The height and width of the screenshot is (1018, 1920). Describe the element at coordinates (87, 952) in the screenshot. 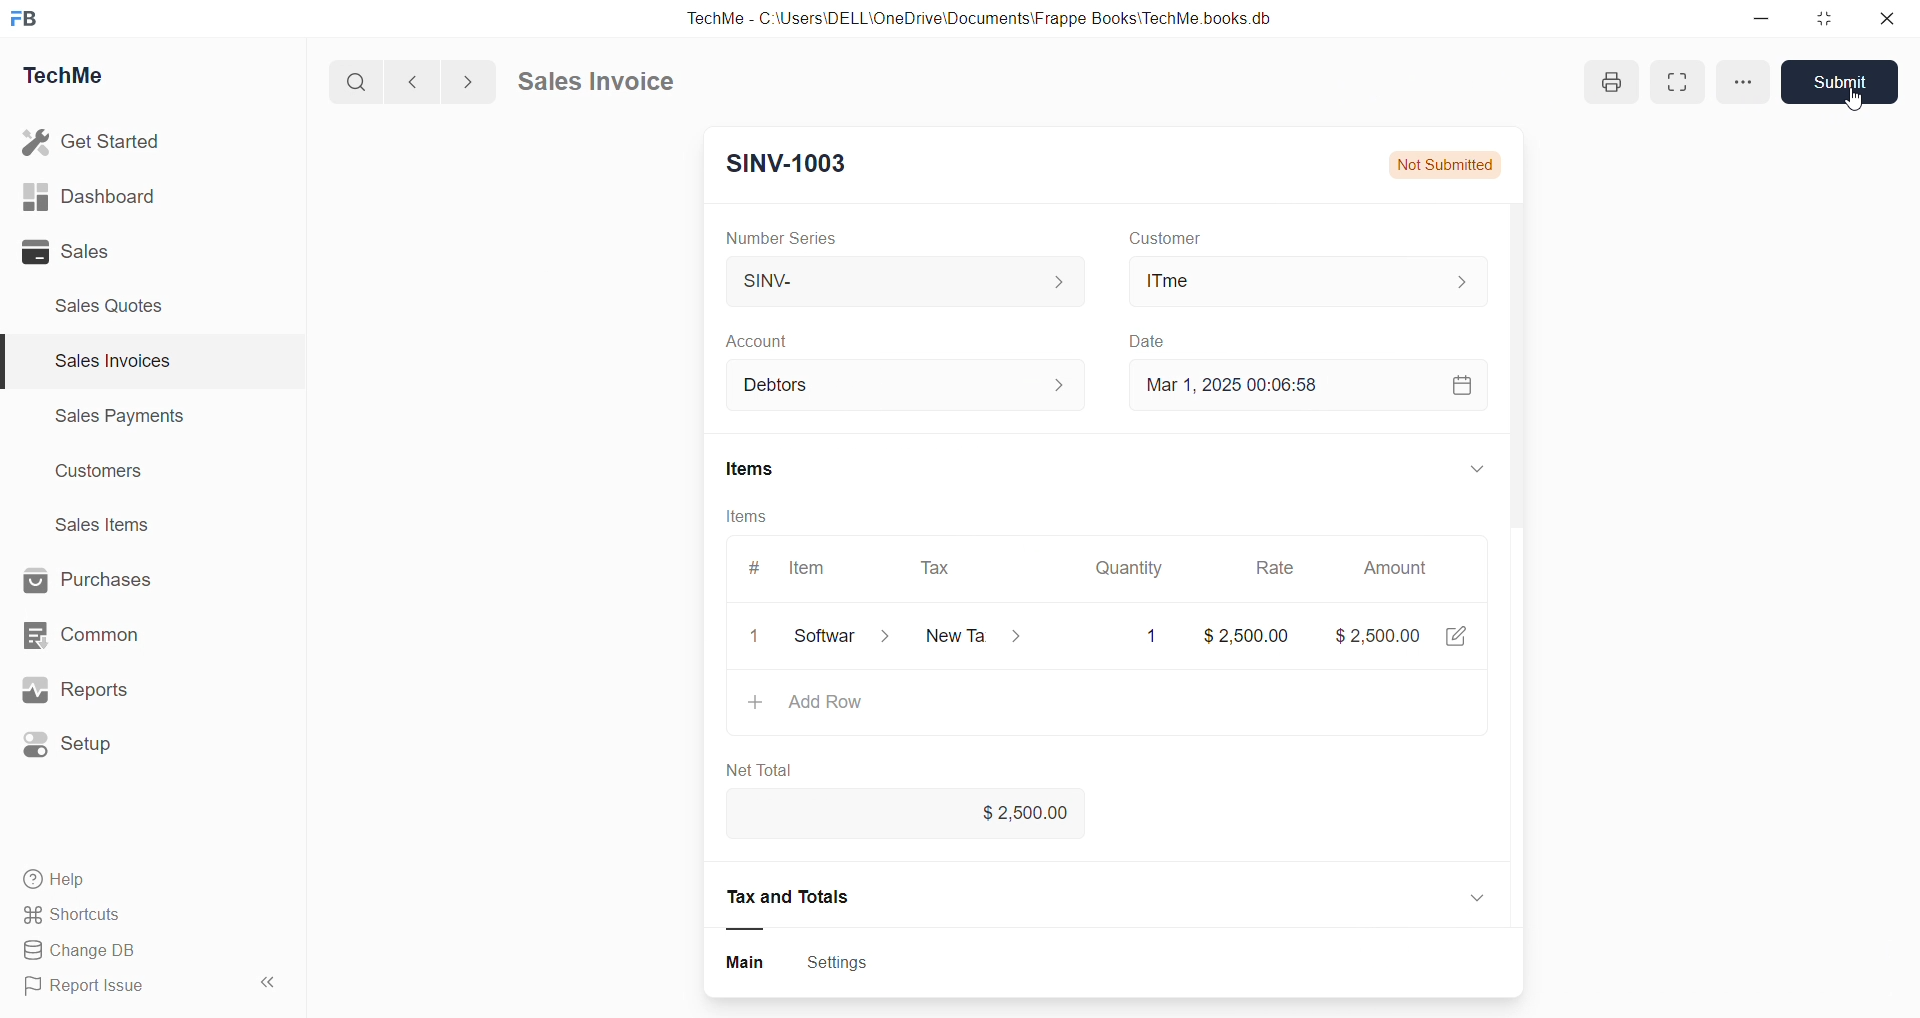

I see `B& Change DB` at that location.